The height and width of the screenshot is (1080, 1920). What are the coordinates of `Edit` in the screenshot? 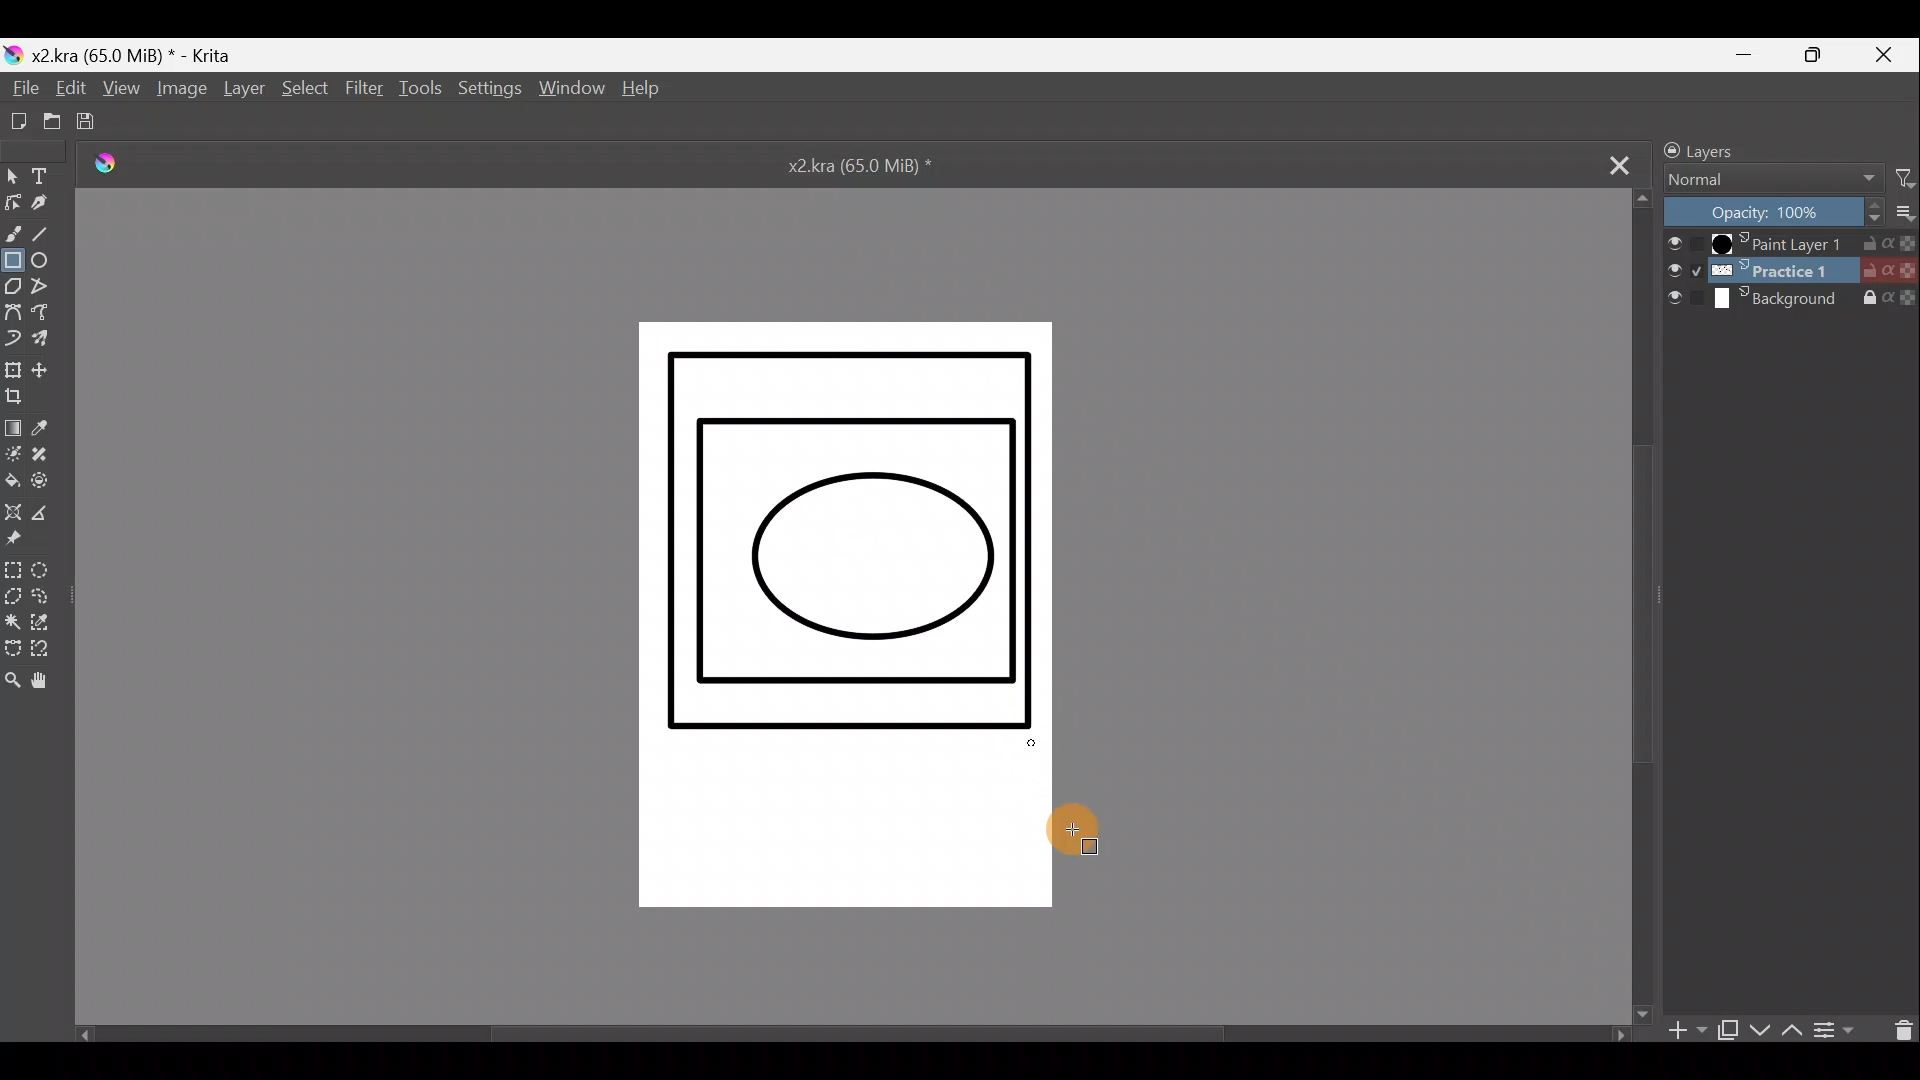 It's located at (65, 88).